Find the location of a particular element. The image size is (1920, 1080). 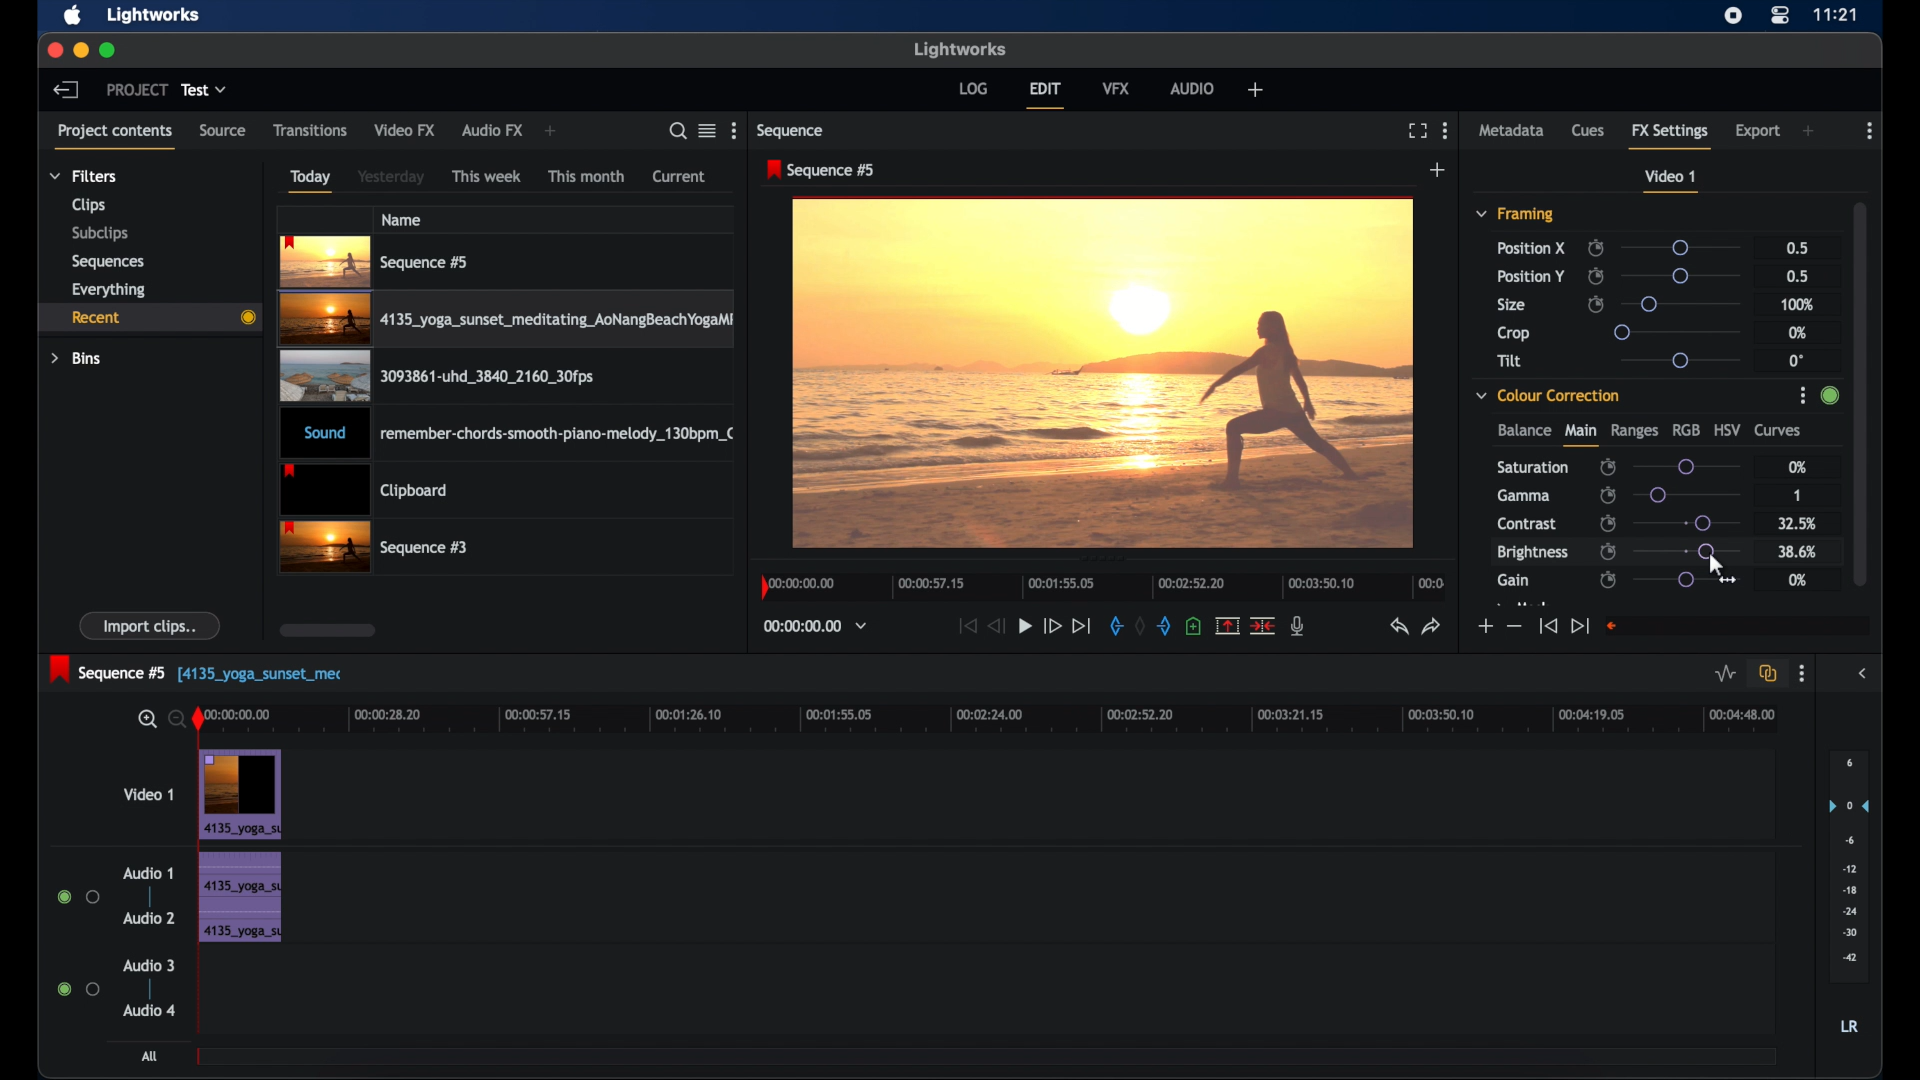

fx settings is located at coordinates (1670, 133).